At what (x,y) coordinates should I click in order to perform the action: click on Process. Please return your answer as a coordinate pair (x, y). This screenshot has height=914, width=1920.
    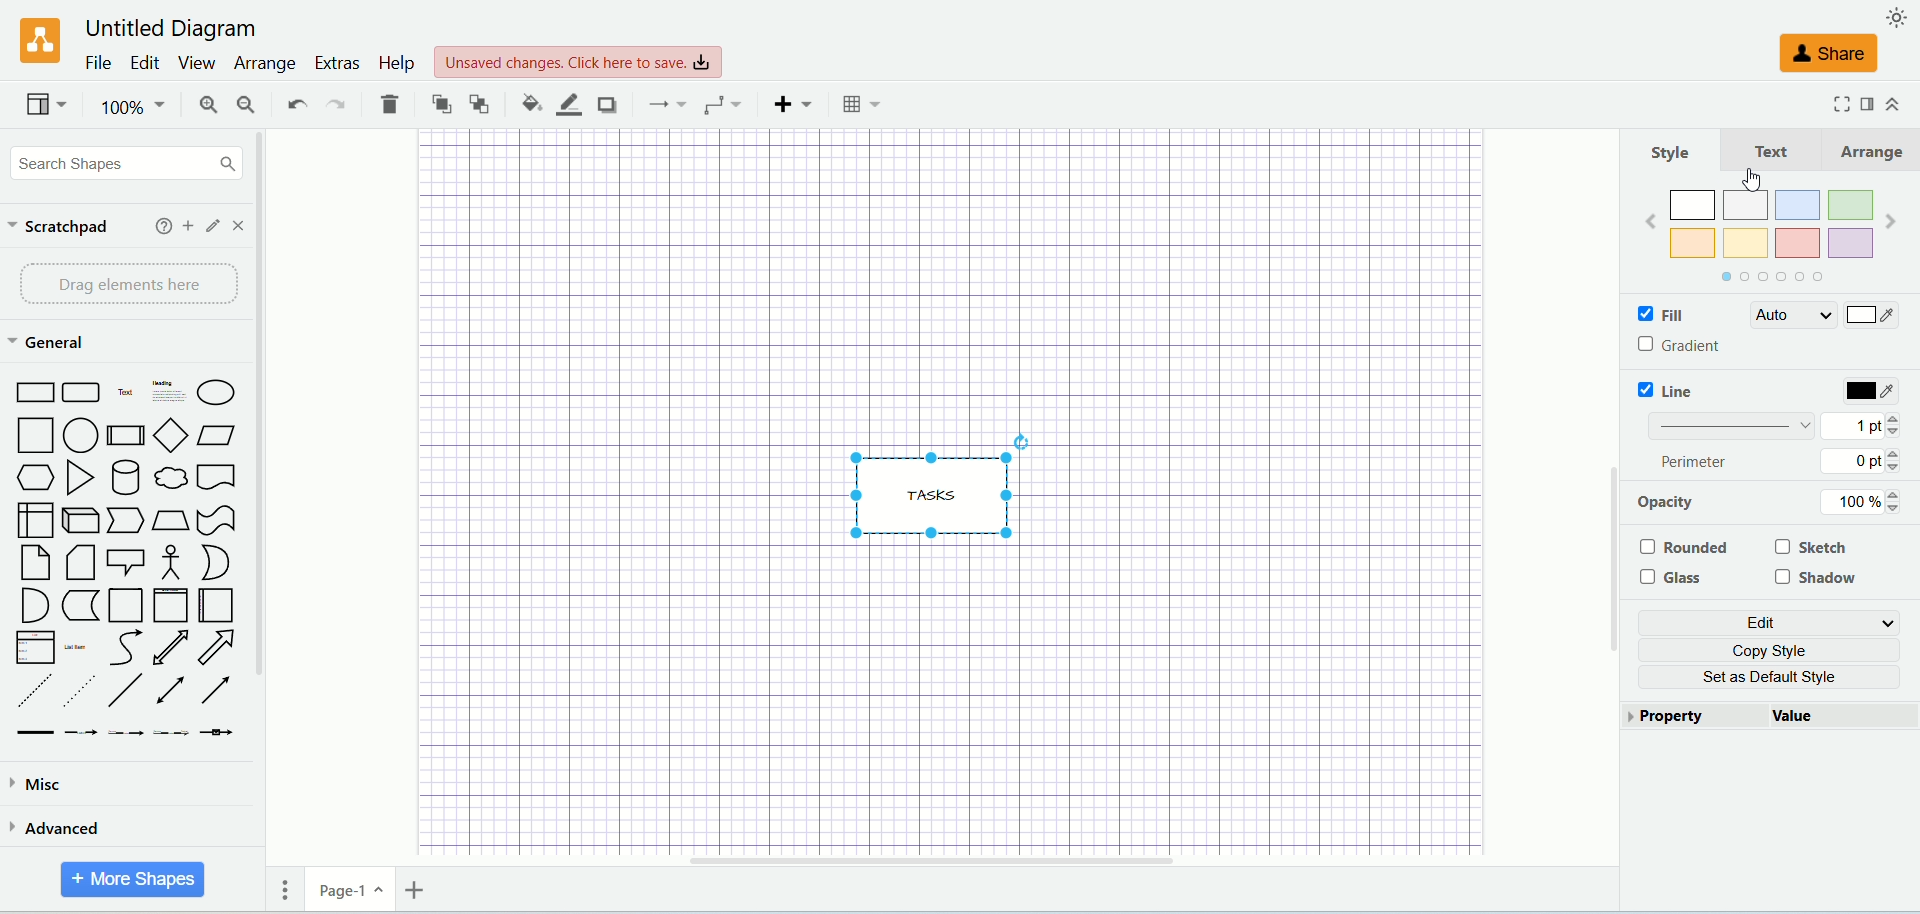
    Looking at the image, I should click on (125, 436).